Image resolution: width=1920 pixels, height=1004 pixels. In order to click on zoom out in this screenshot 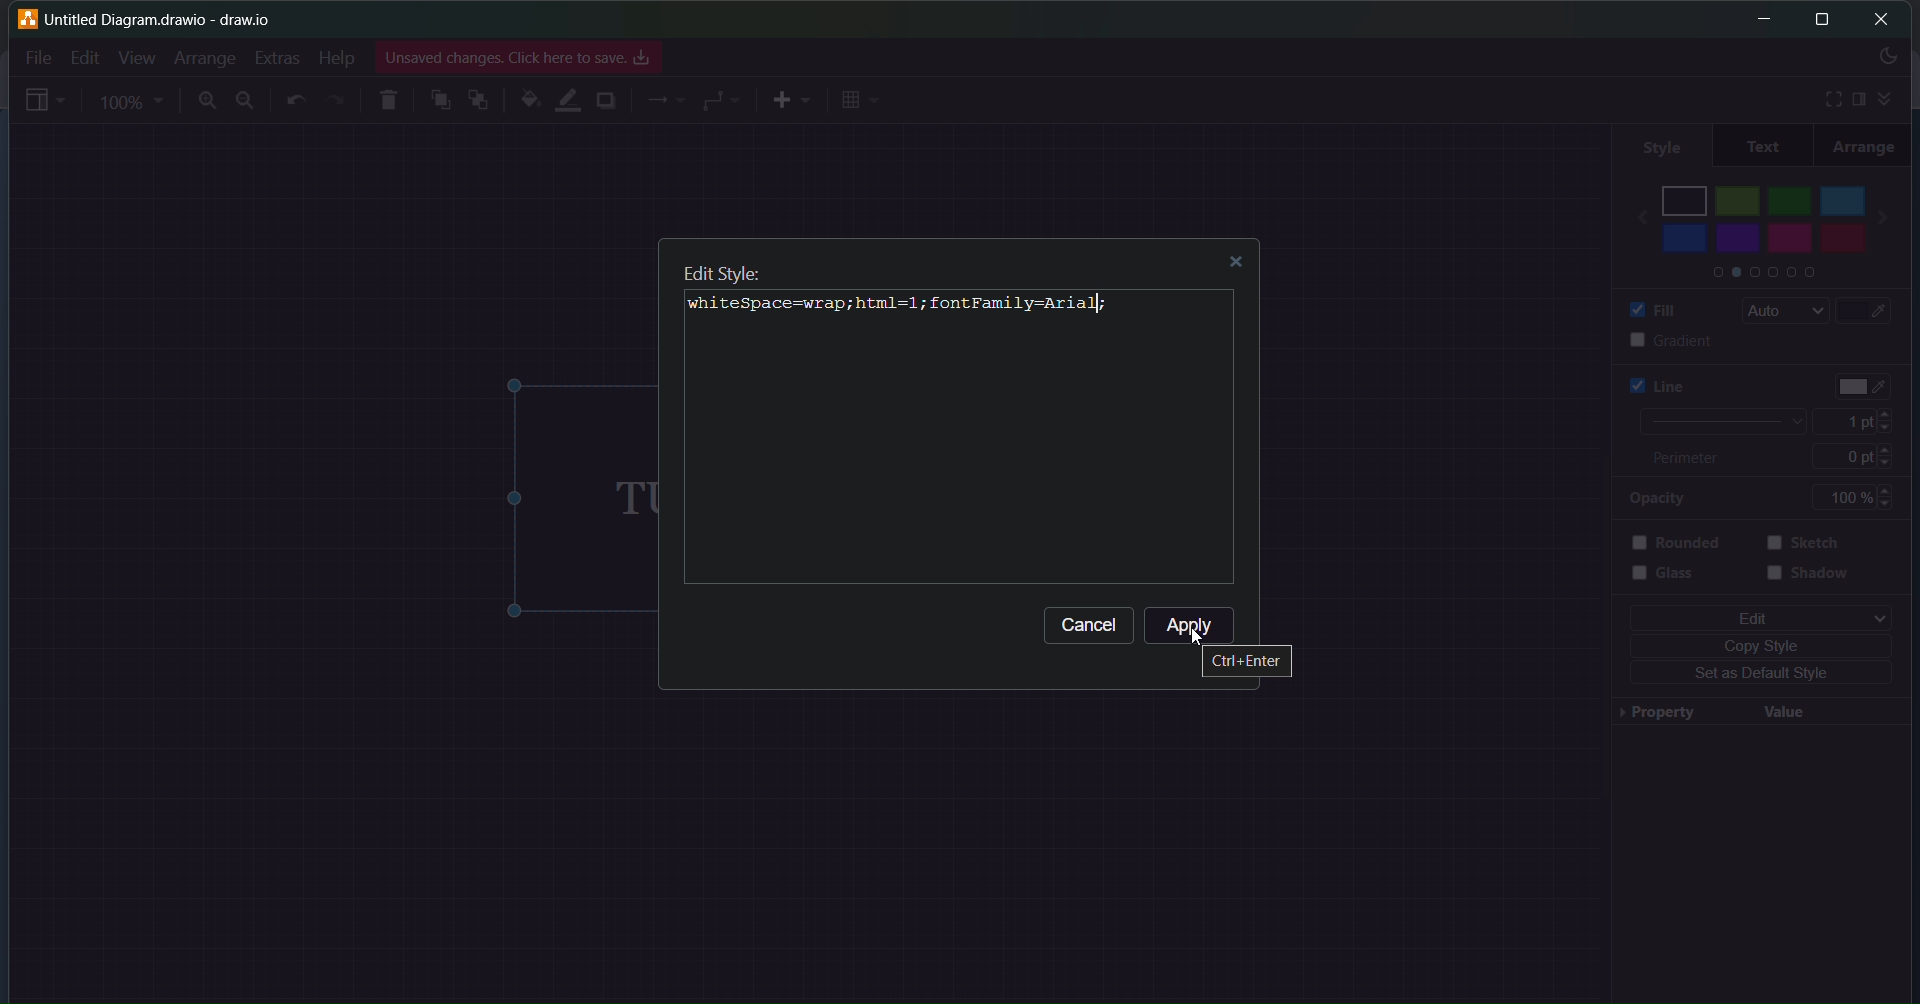, I will do `click(247, 100)`.